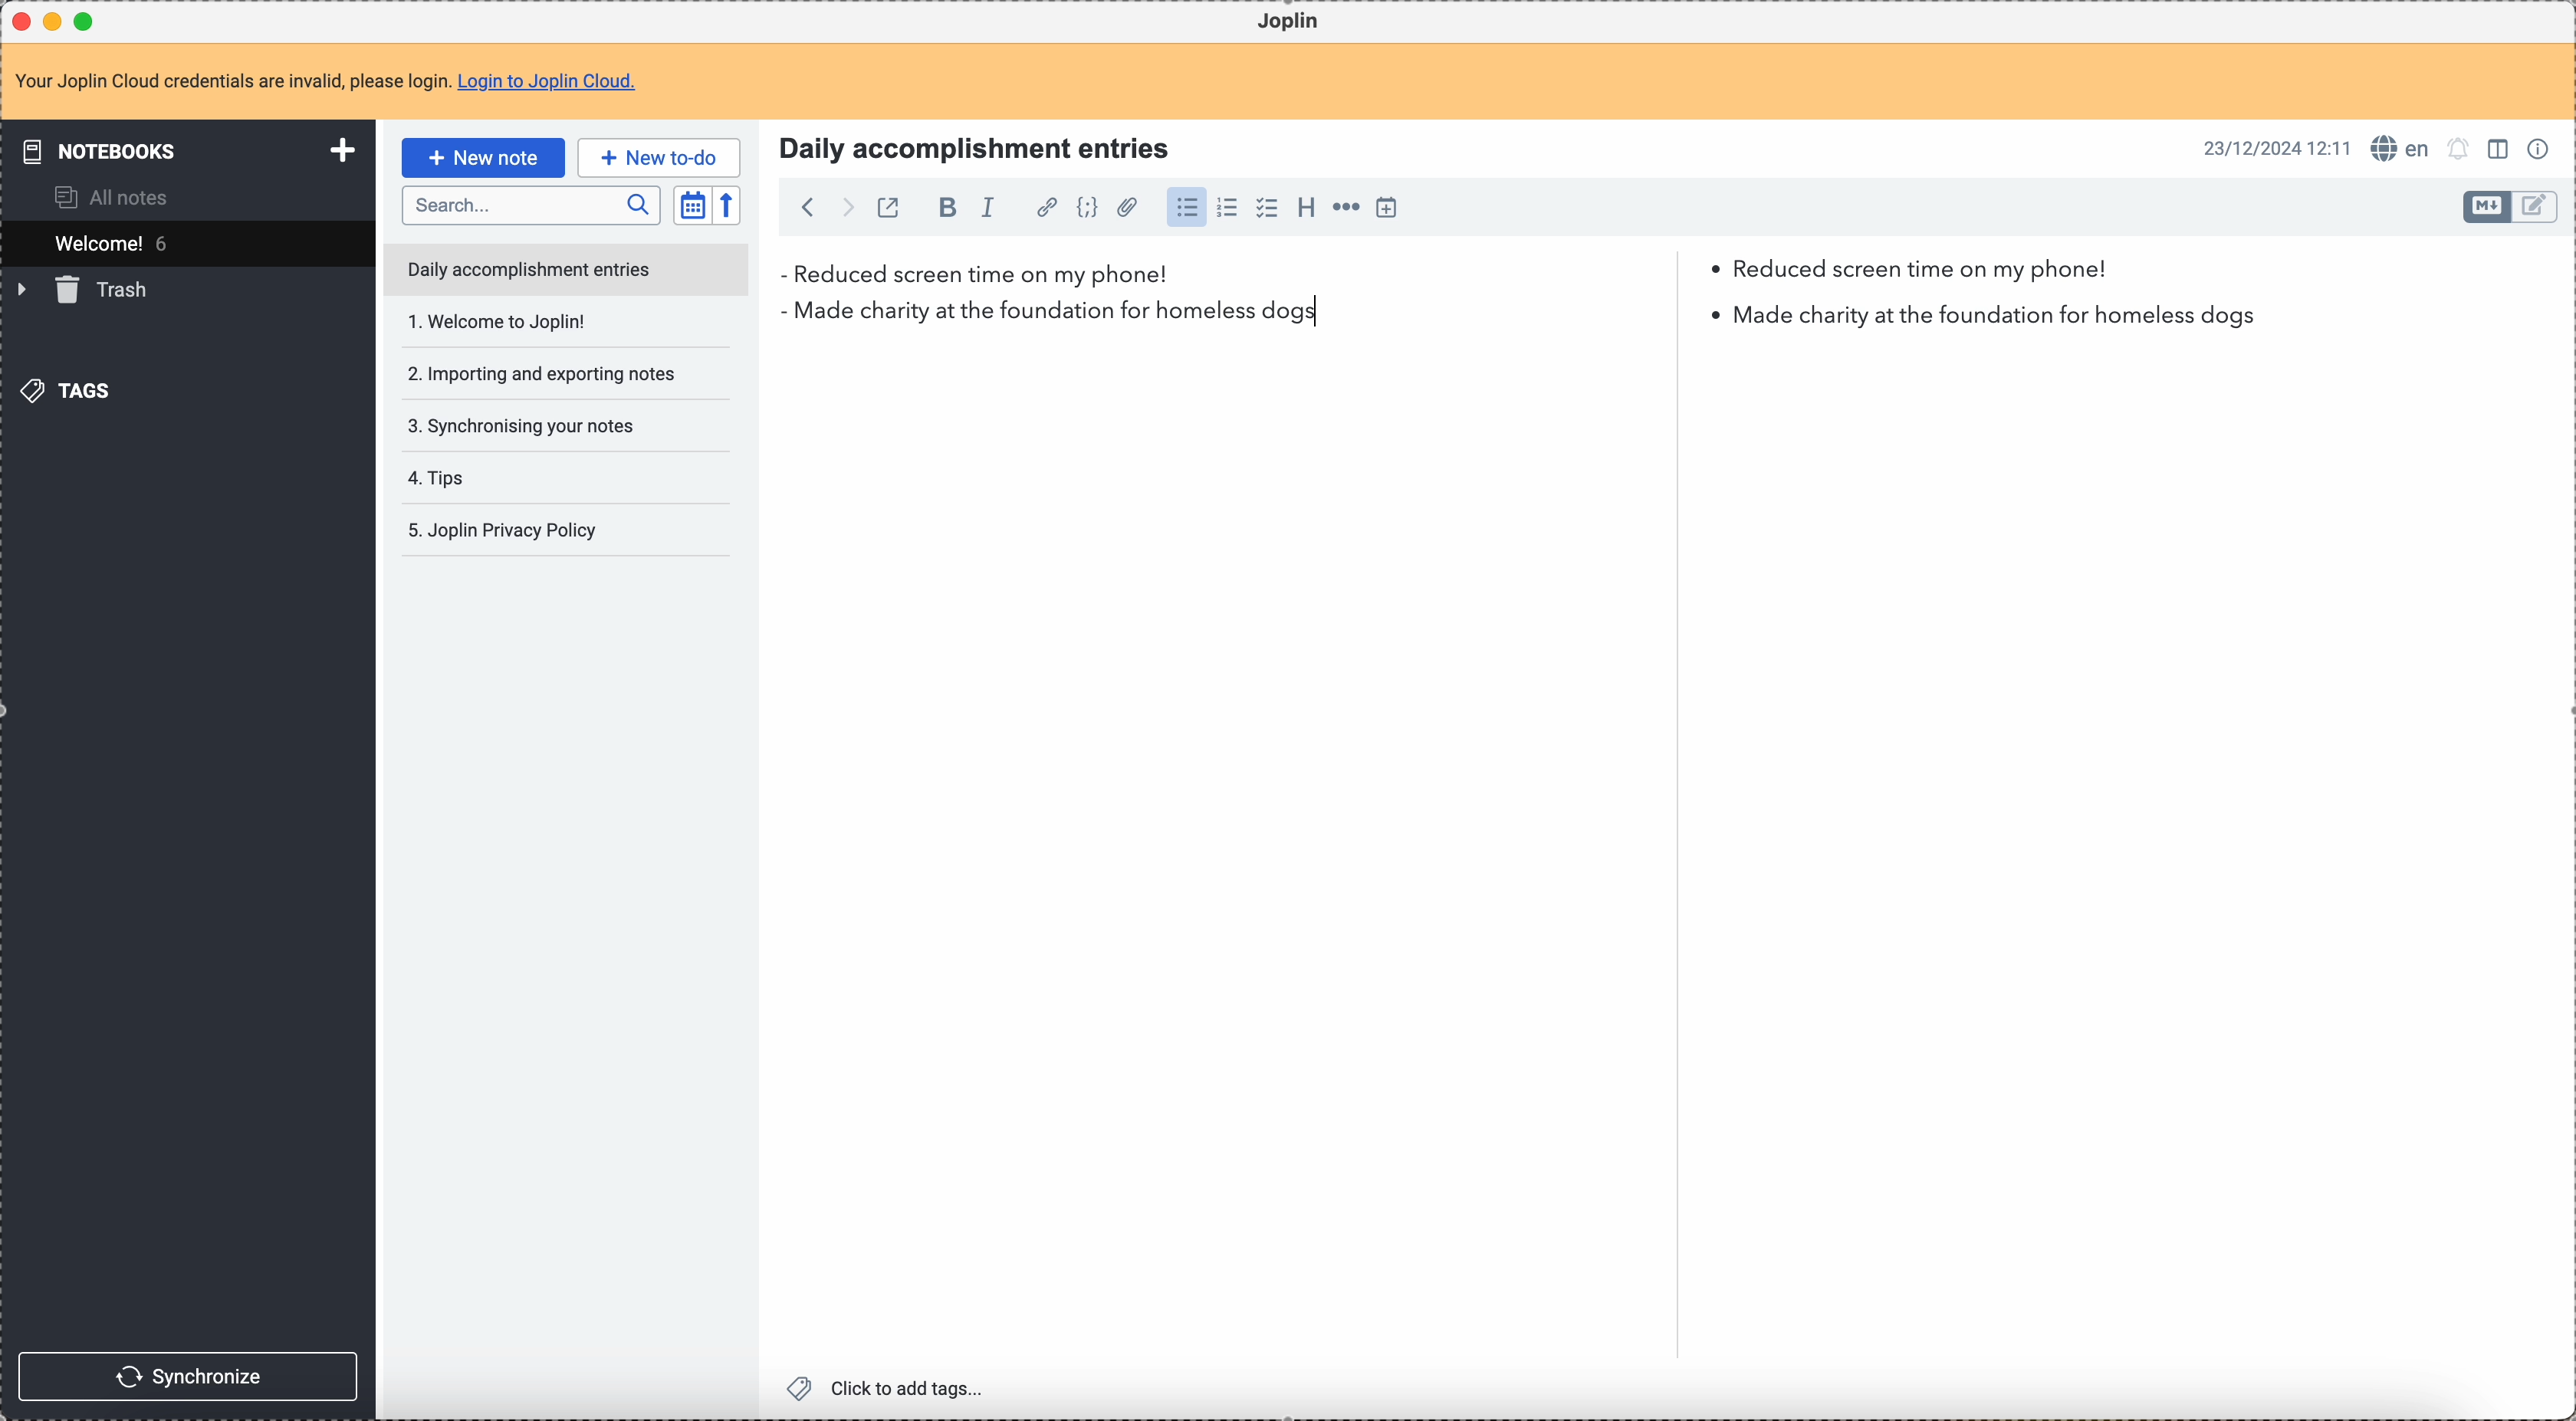  Describe the element at coordinates (802, 206) in the screenshot. I see `back` at that location.